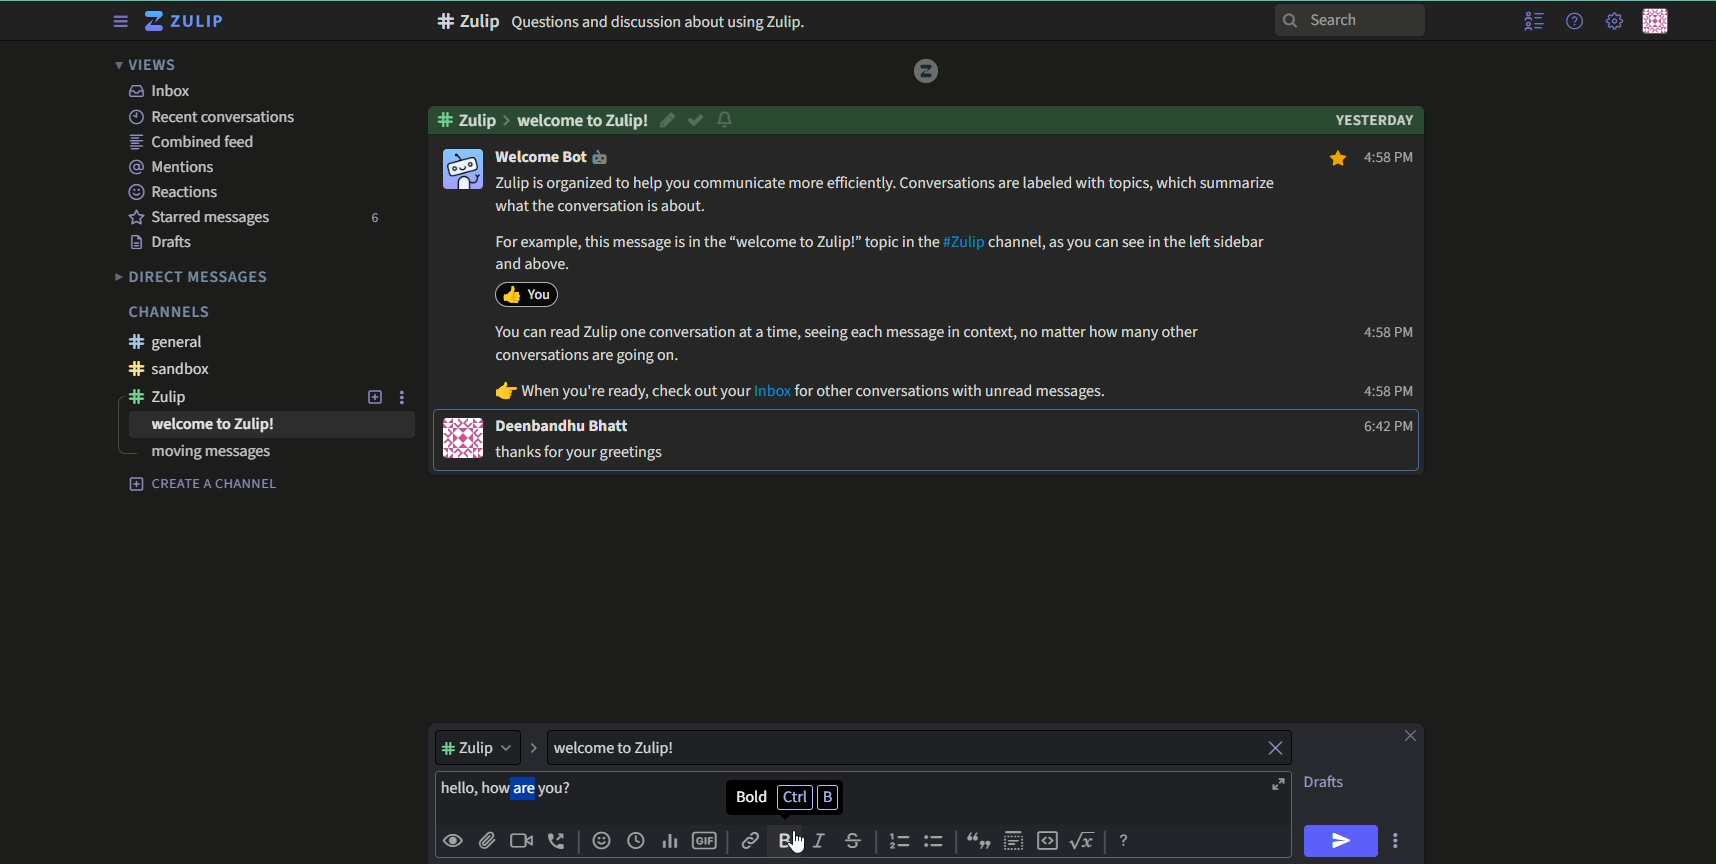 This screenshot has width=1716, height=864. What do you see at coordinates (533, 746) in the screenshot?
I see `expand` at bounding box center [533, 746].